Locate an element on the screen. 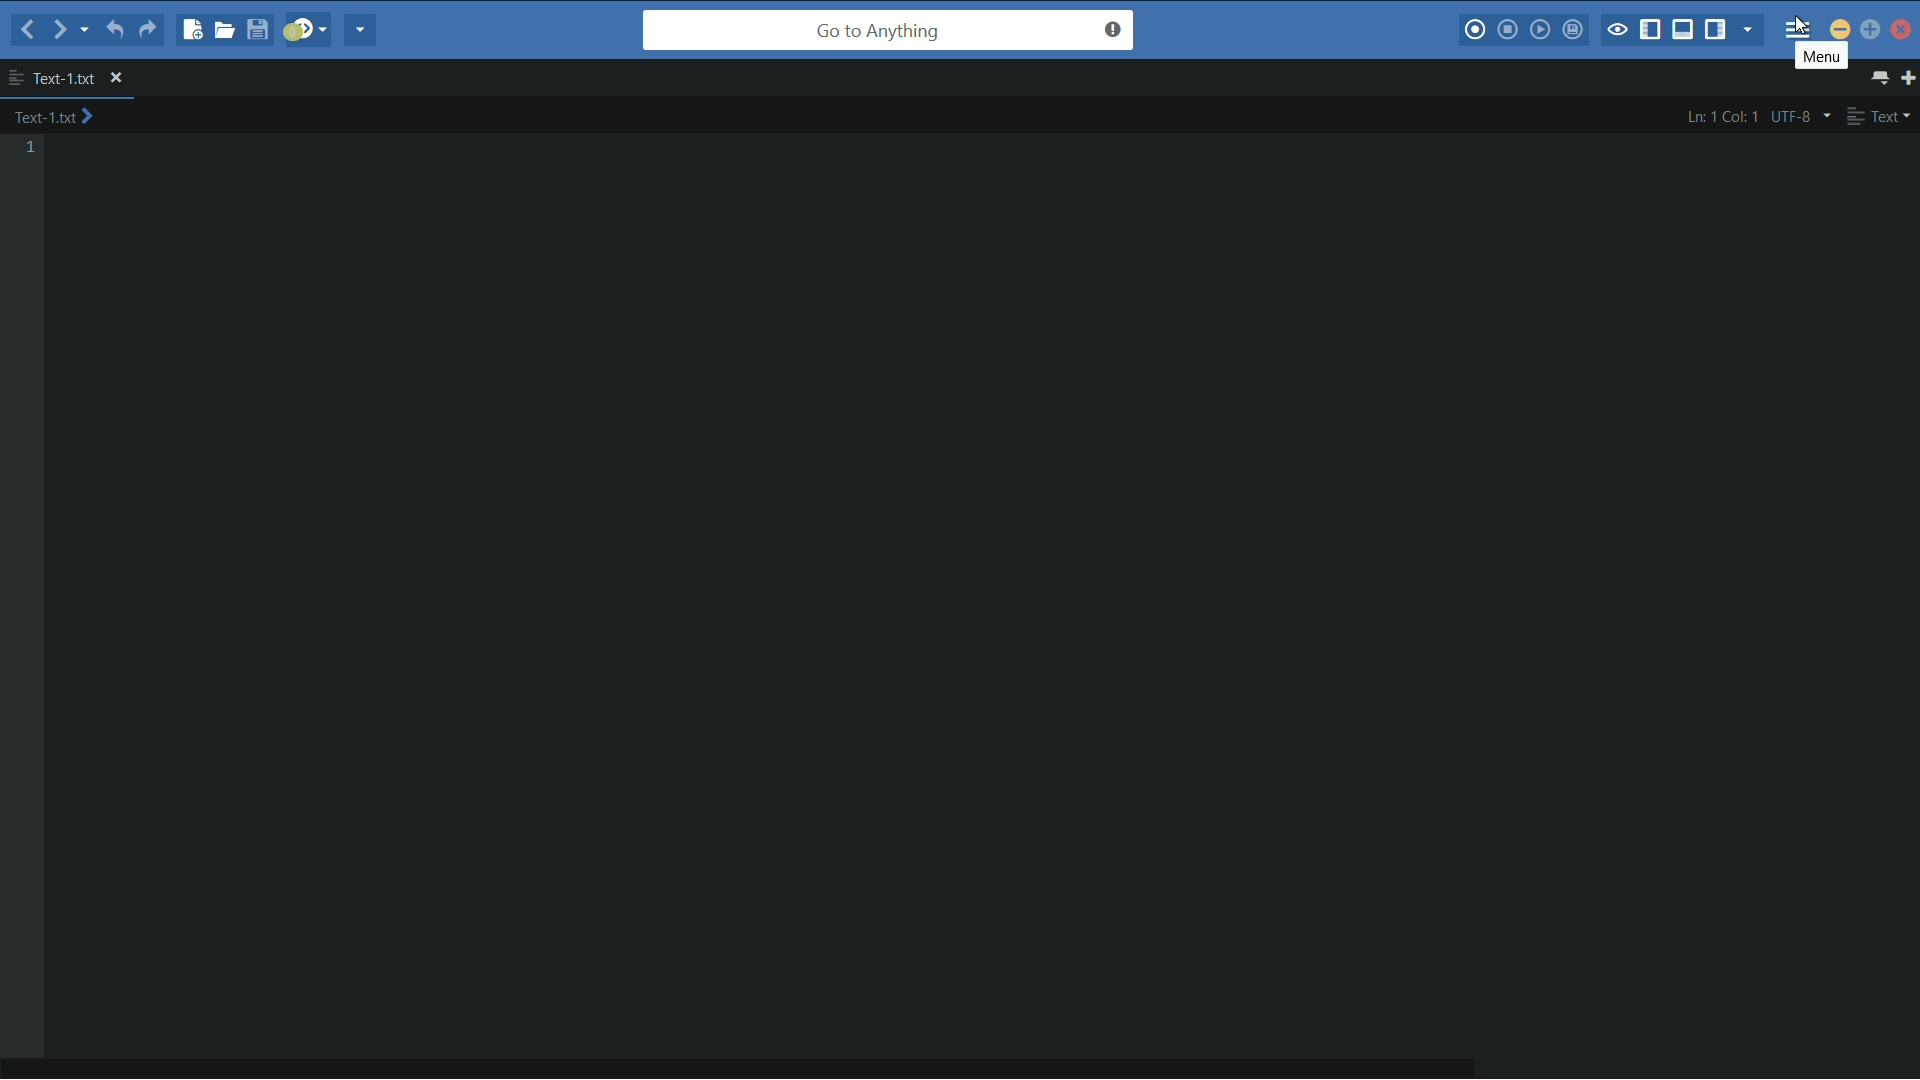 Image resolution: width=1920 pixels, height=1080 pixels. show specific sidebar/tabs is located at coordinates (1749, 31).